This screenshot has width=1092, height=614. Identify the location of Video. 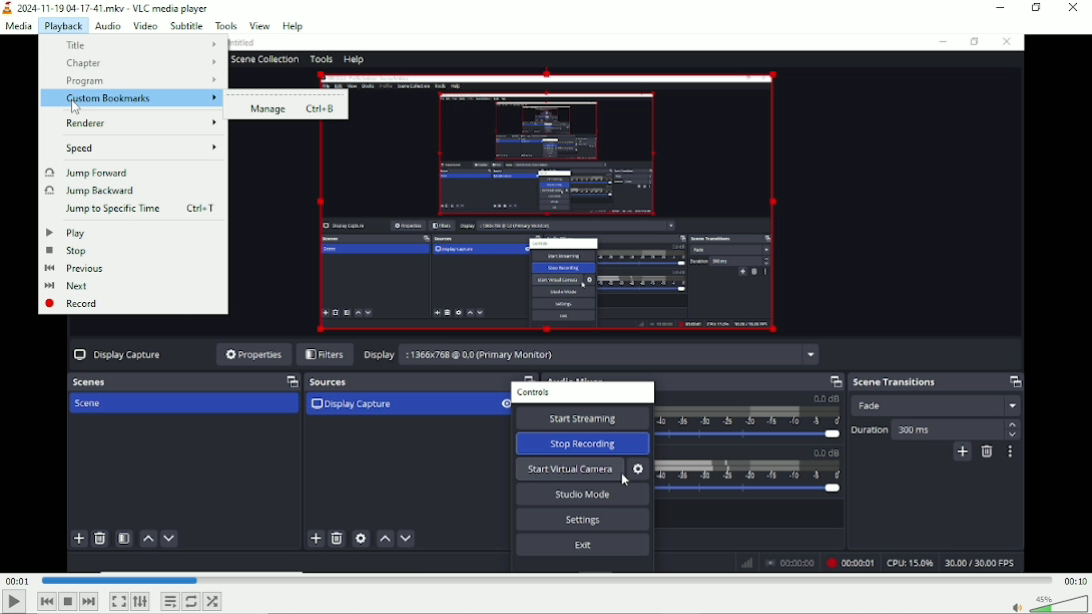
(690, 303).